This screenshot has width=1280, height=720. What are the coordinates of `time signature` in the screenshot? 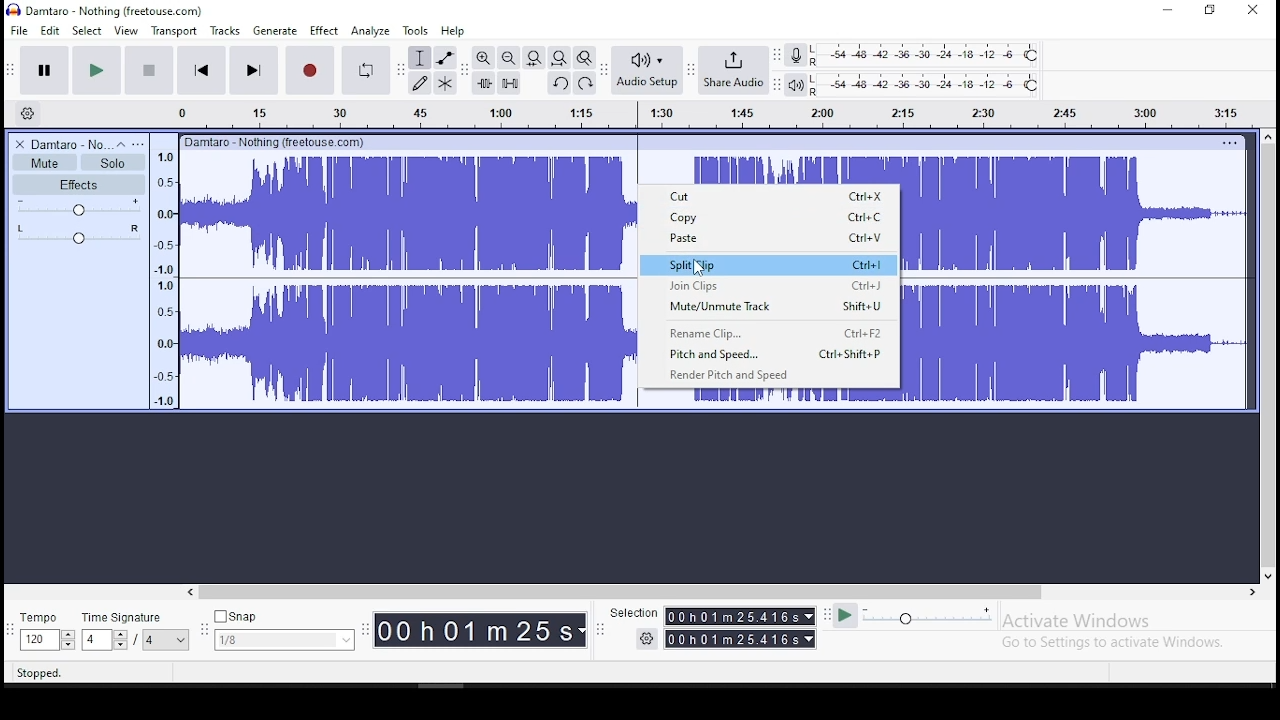 It's located at (122, 617).